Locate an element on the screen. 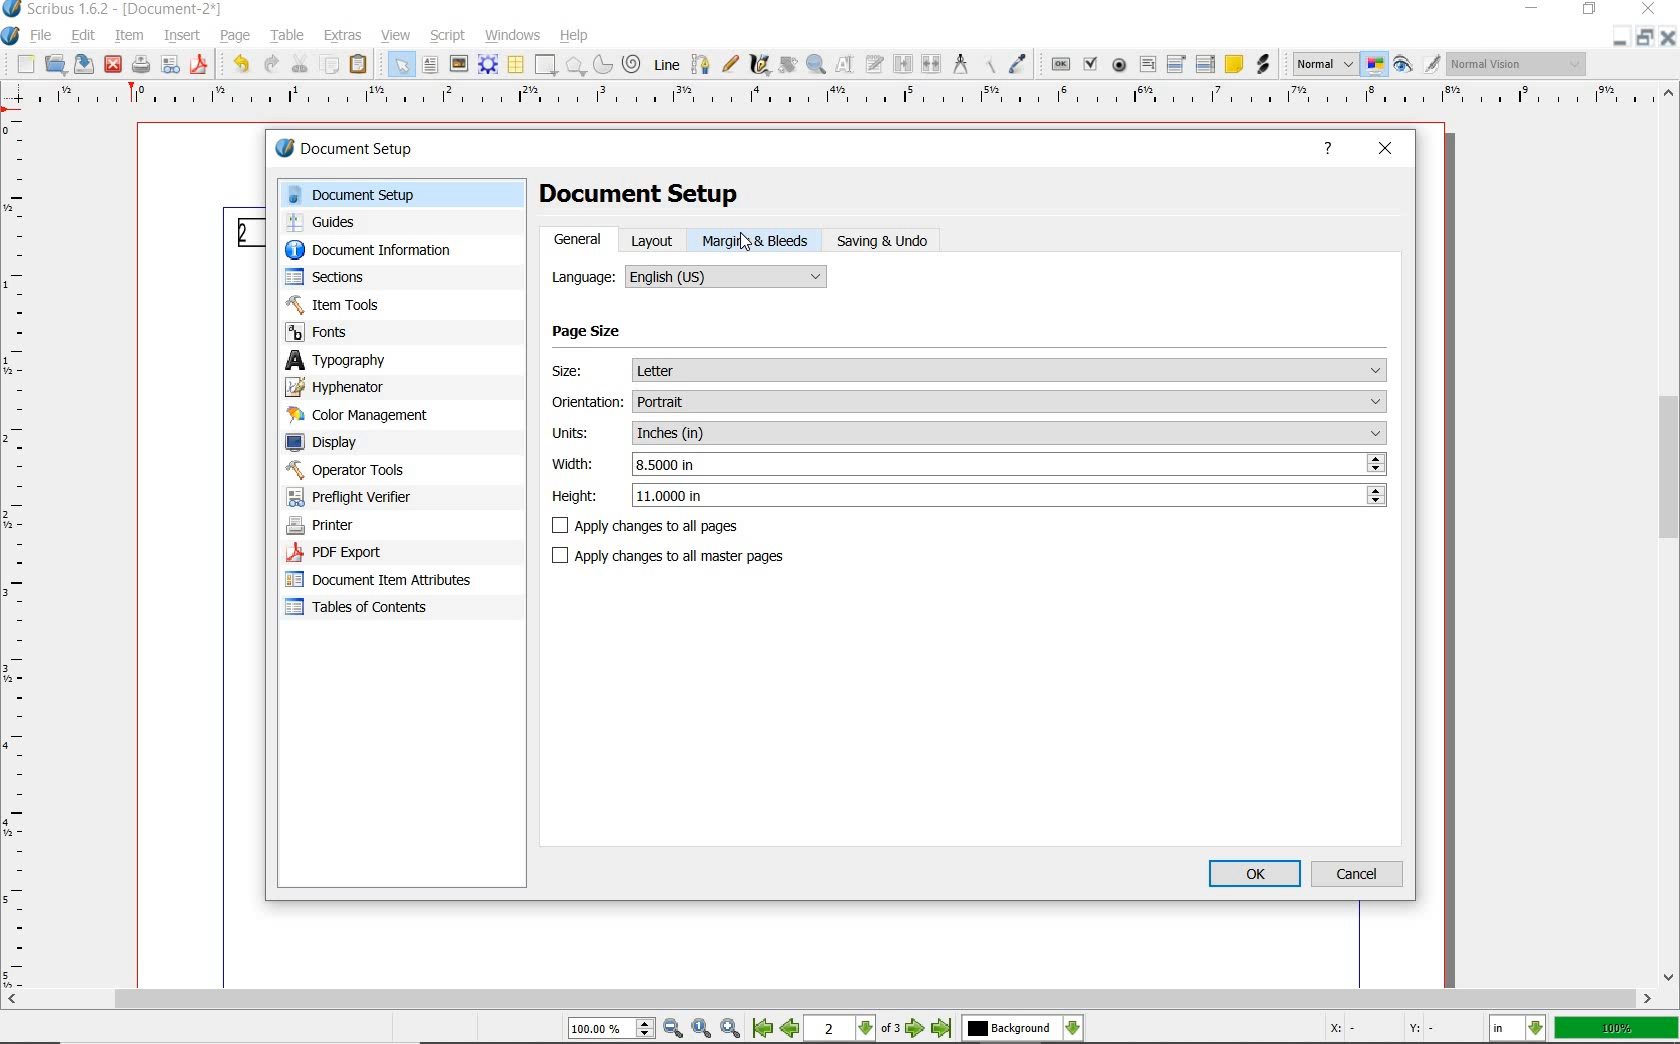 This screenshot has height=1044, width=1680. text annotation is located at coordinates (1234, 65).